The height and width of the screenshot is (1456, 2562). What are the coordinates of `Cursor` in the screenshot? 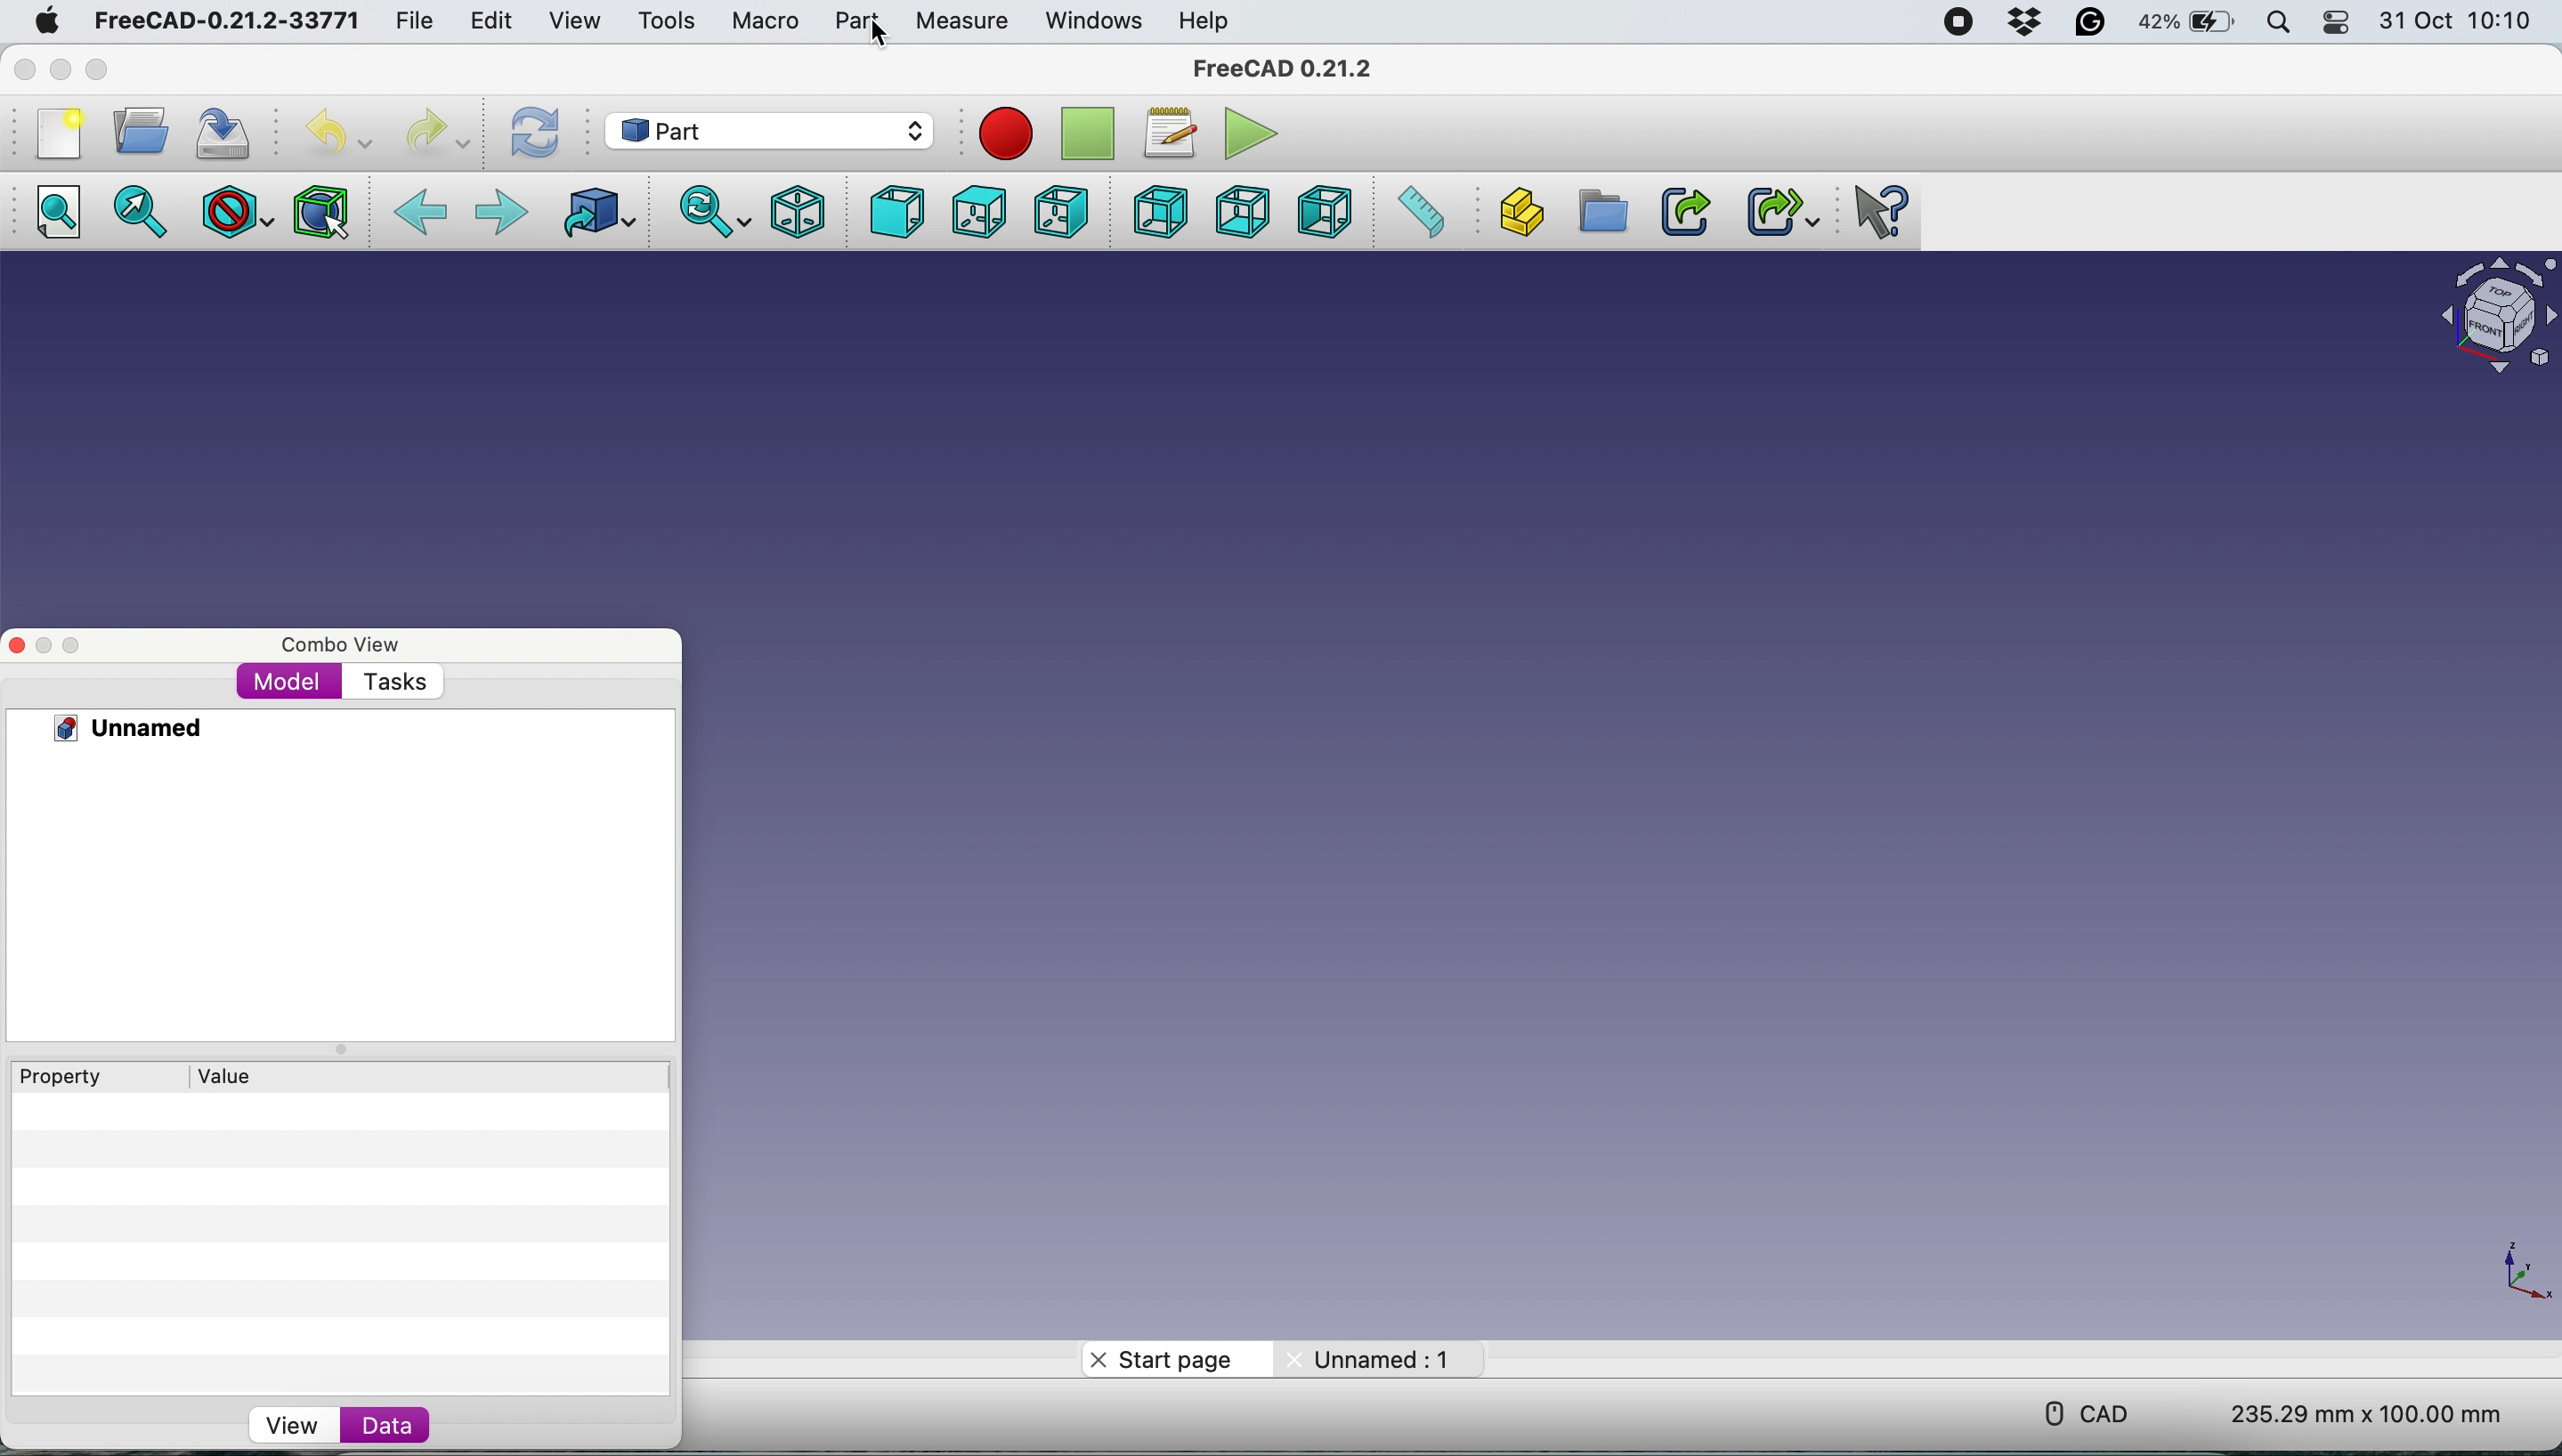 It's located at (878, 40).